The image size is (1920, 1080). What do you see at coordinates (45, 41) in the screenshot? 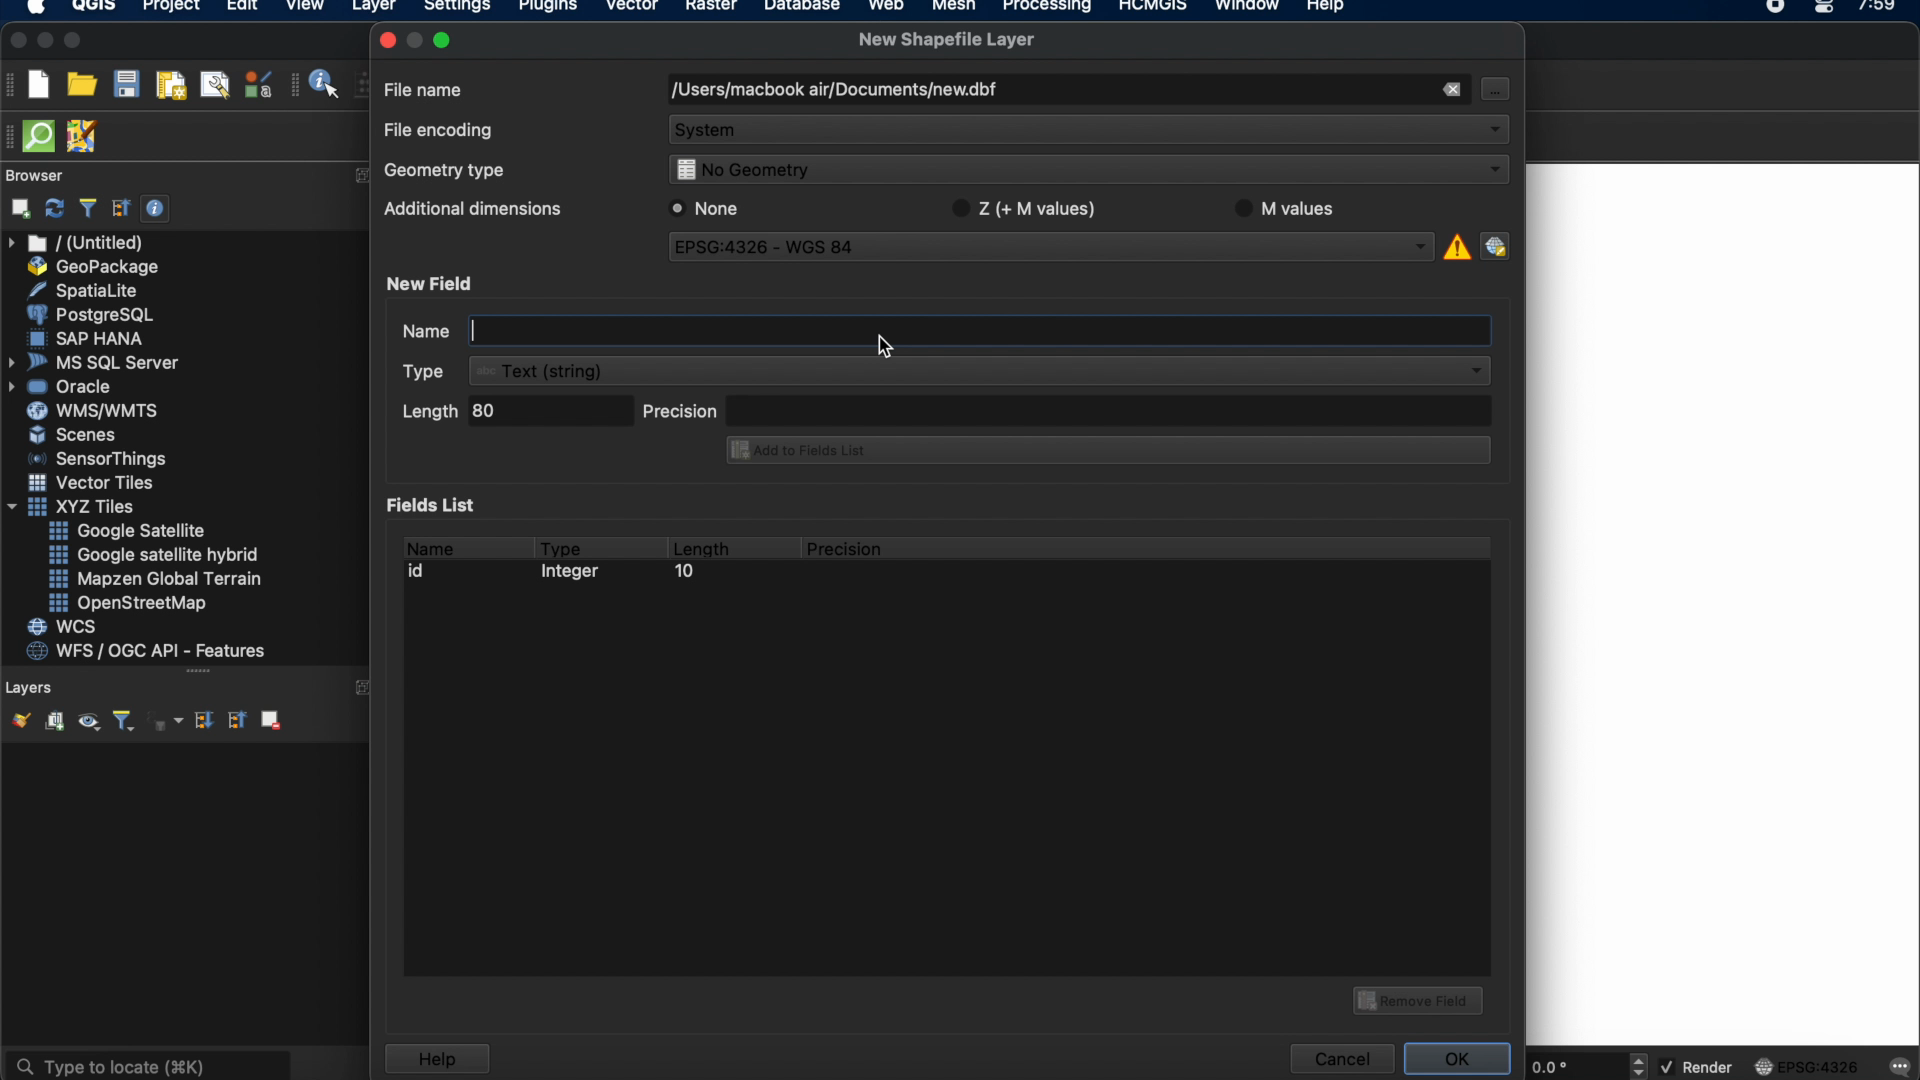
I see `minimize` at bounding box center [45, 41].